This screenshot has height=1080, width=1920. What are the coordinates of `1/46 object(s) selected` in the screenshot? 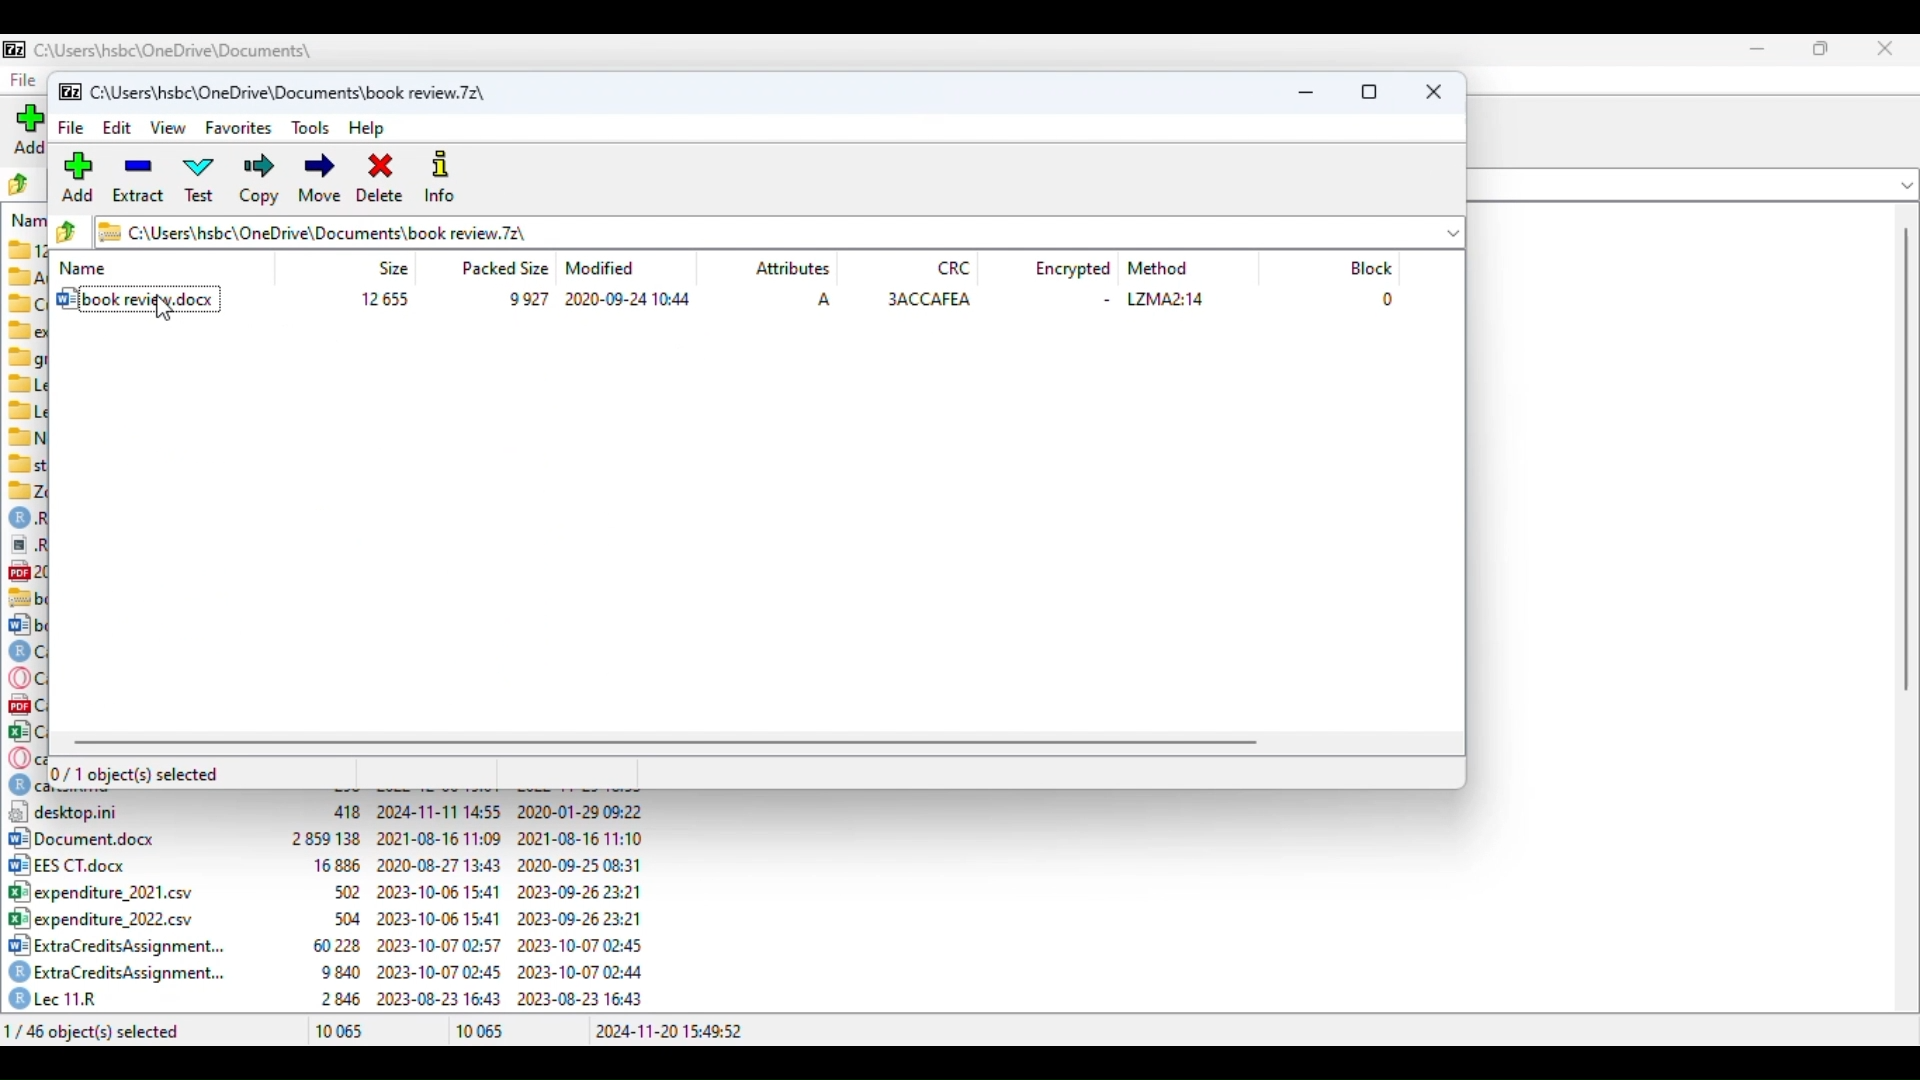 It's located at (95, 1031).